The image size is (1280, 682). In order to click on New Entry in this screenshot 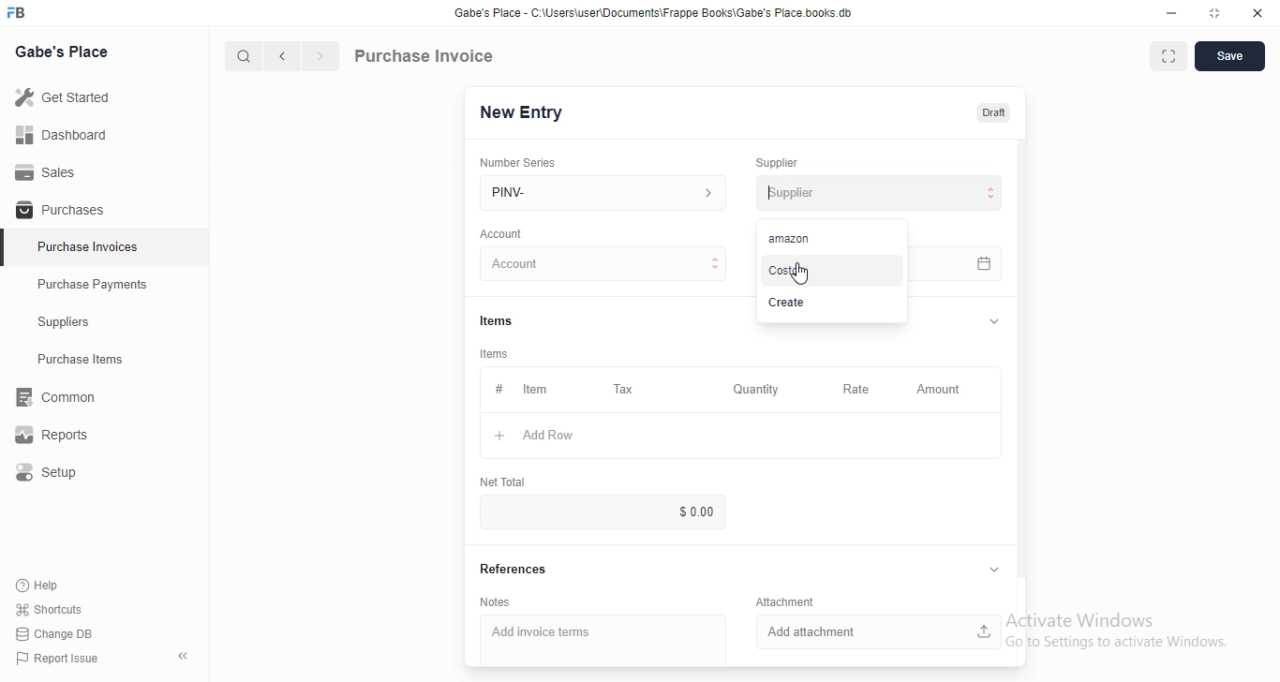, I will do `click(522, 113)`.